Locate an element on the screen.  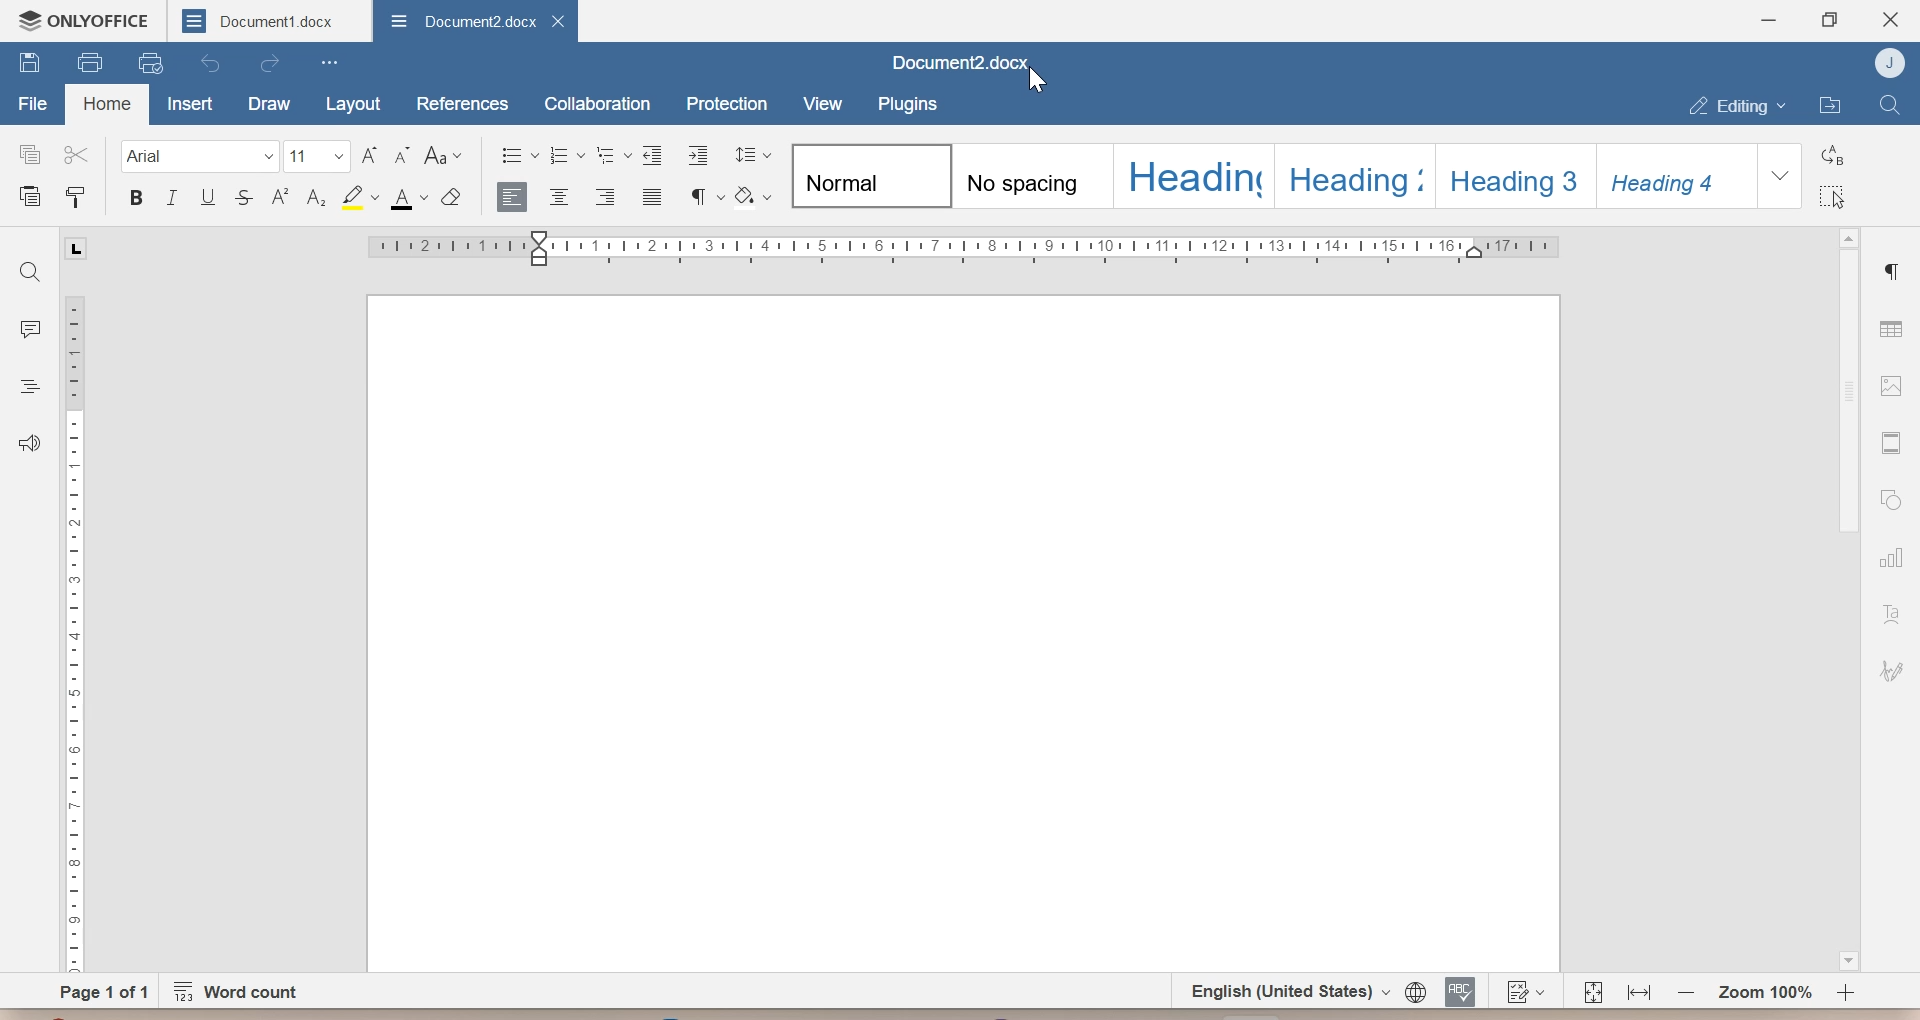
Numbering is located at coordinates (566, 156).